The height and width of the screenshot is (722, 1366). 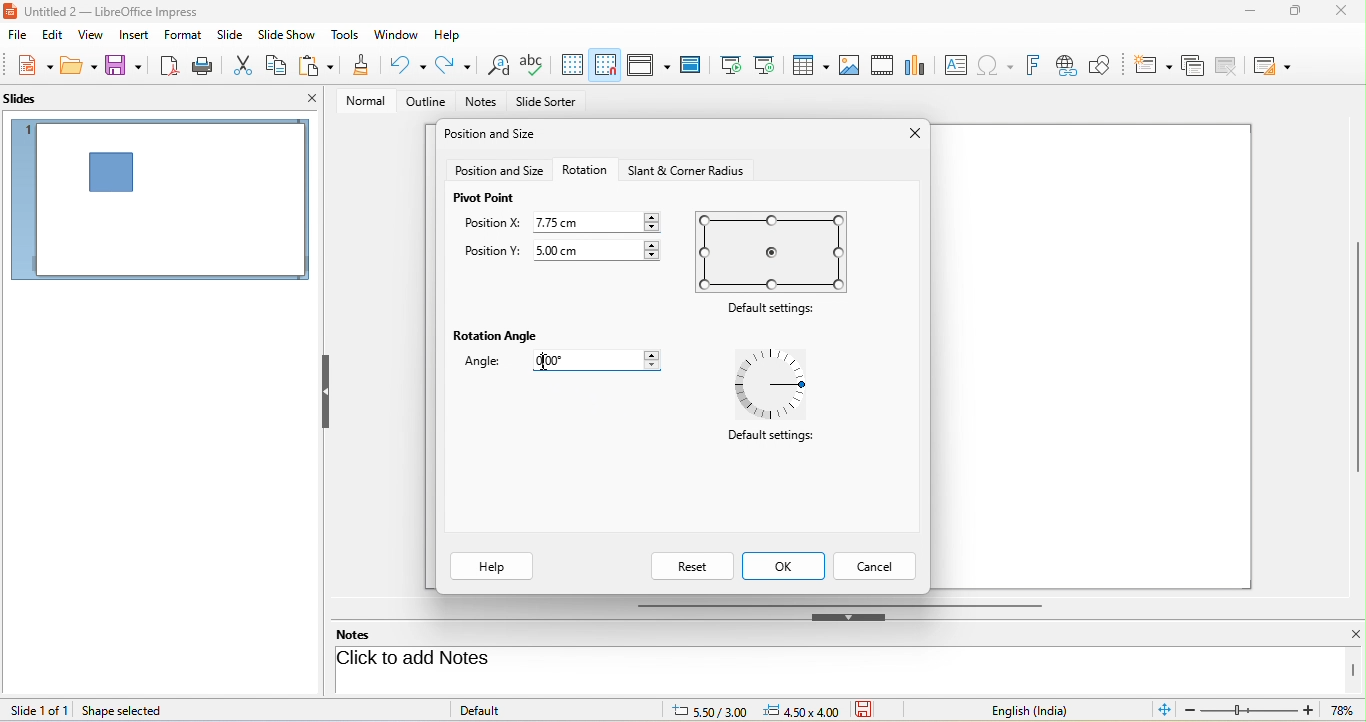 What do you see at coordinates (800, 710) in the screenshot?
I see `object position-4.5x4.00` at bounding box center [800, 710].